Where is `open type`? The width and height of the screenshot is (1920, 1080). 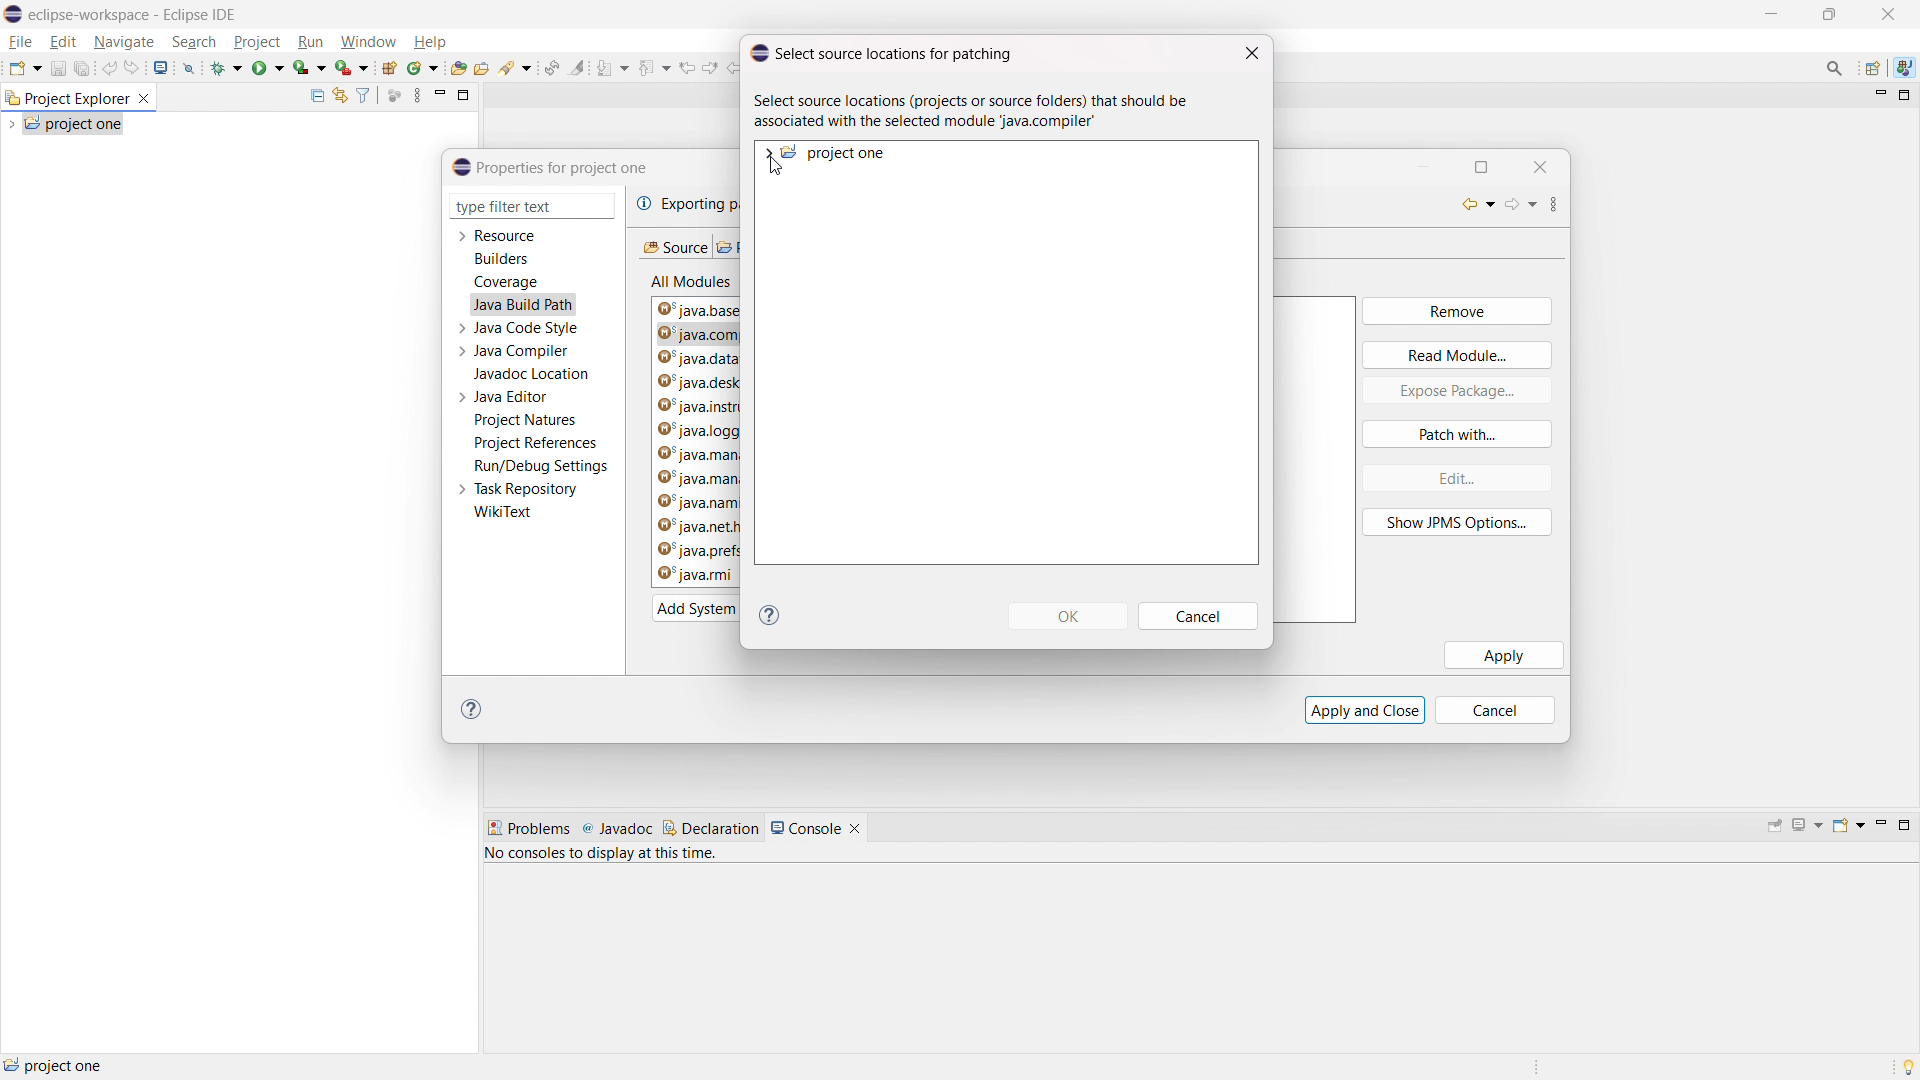 open type is located at coordinates (459, 67).